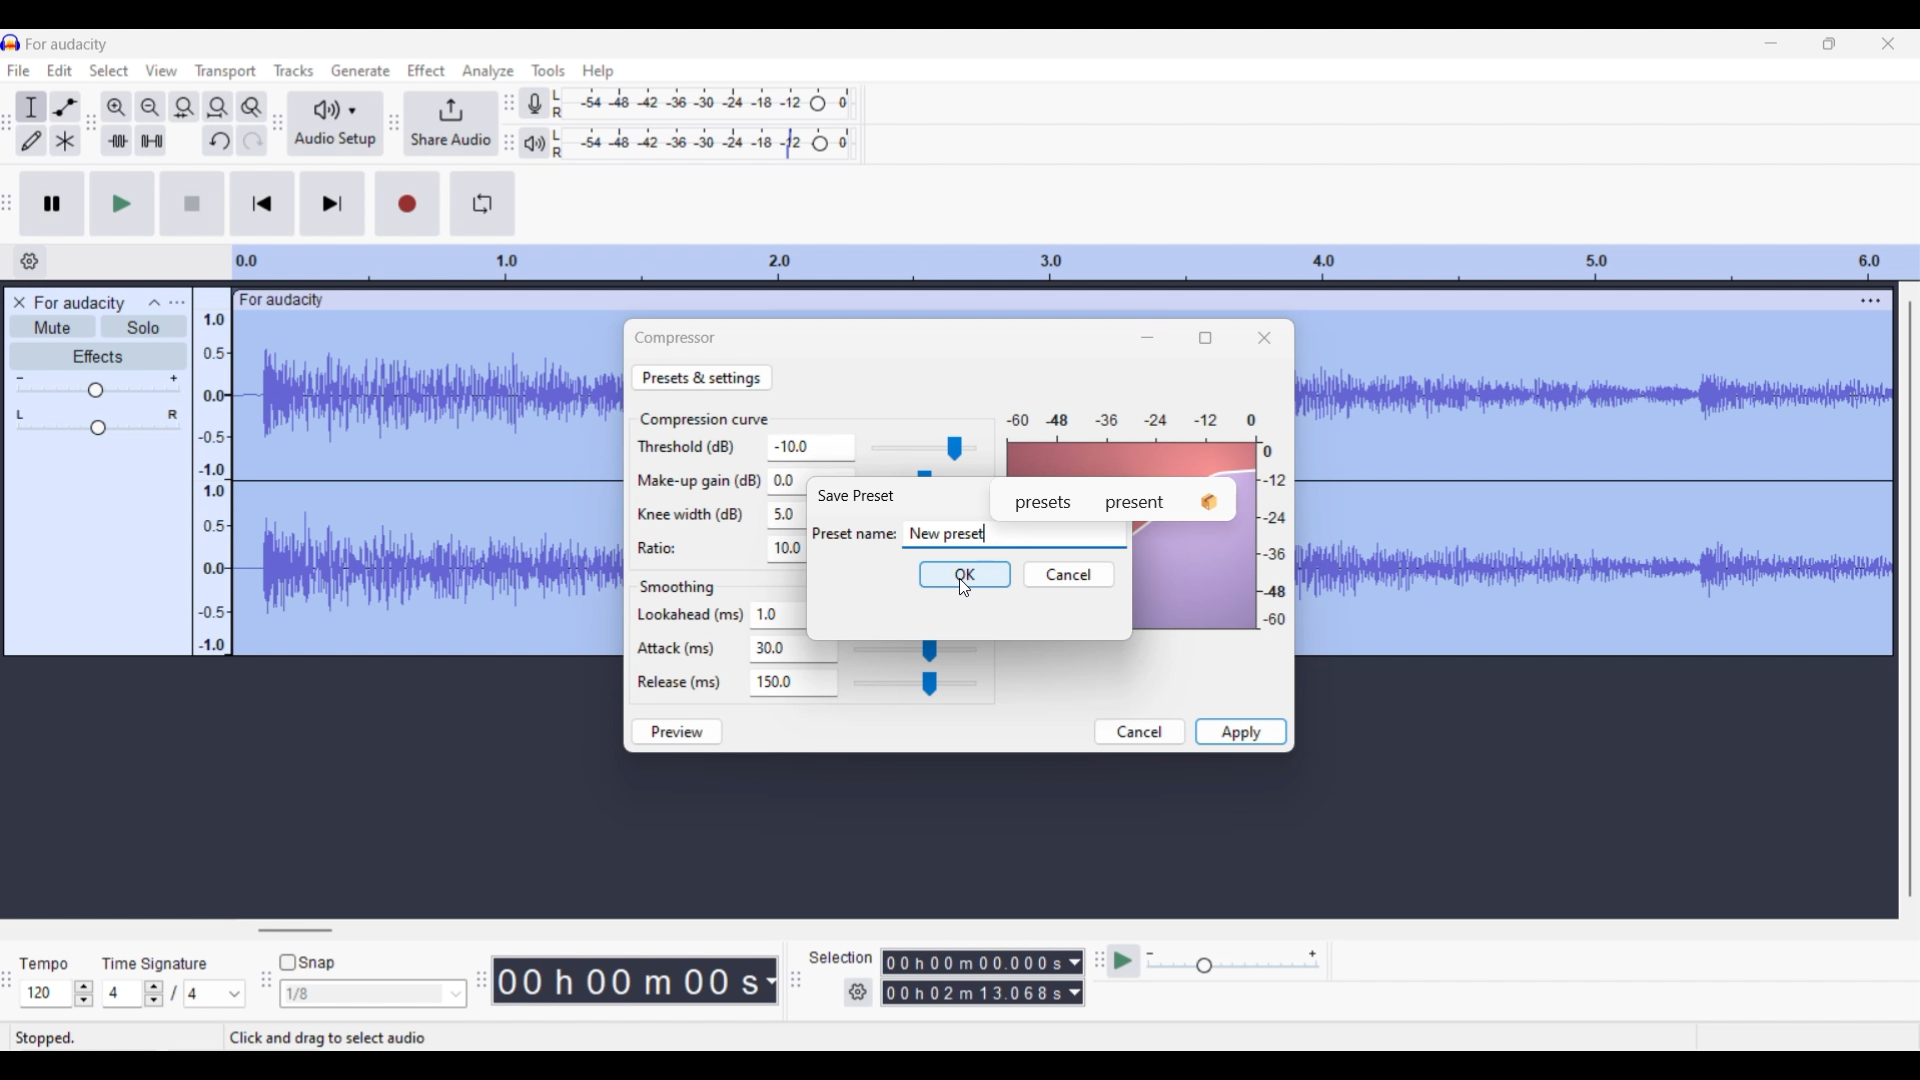  I want to click on Close, so click(1264, 338).